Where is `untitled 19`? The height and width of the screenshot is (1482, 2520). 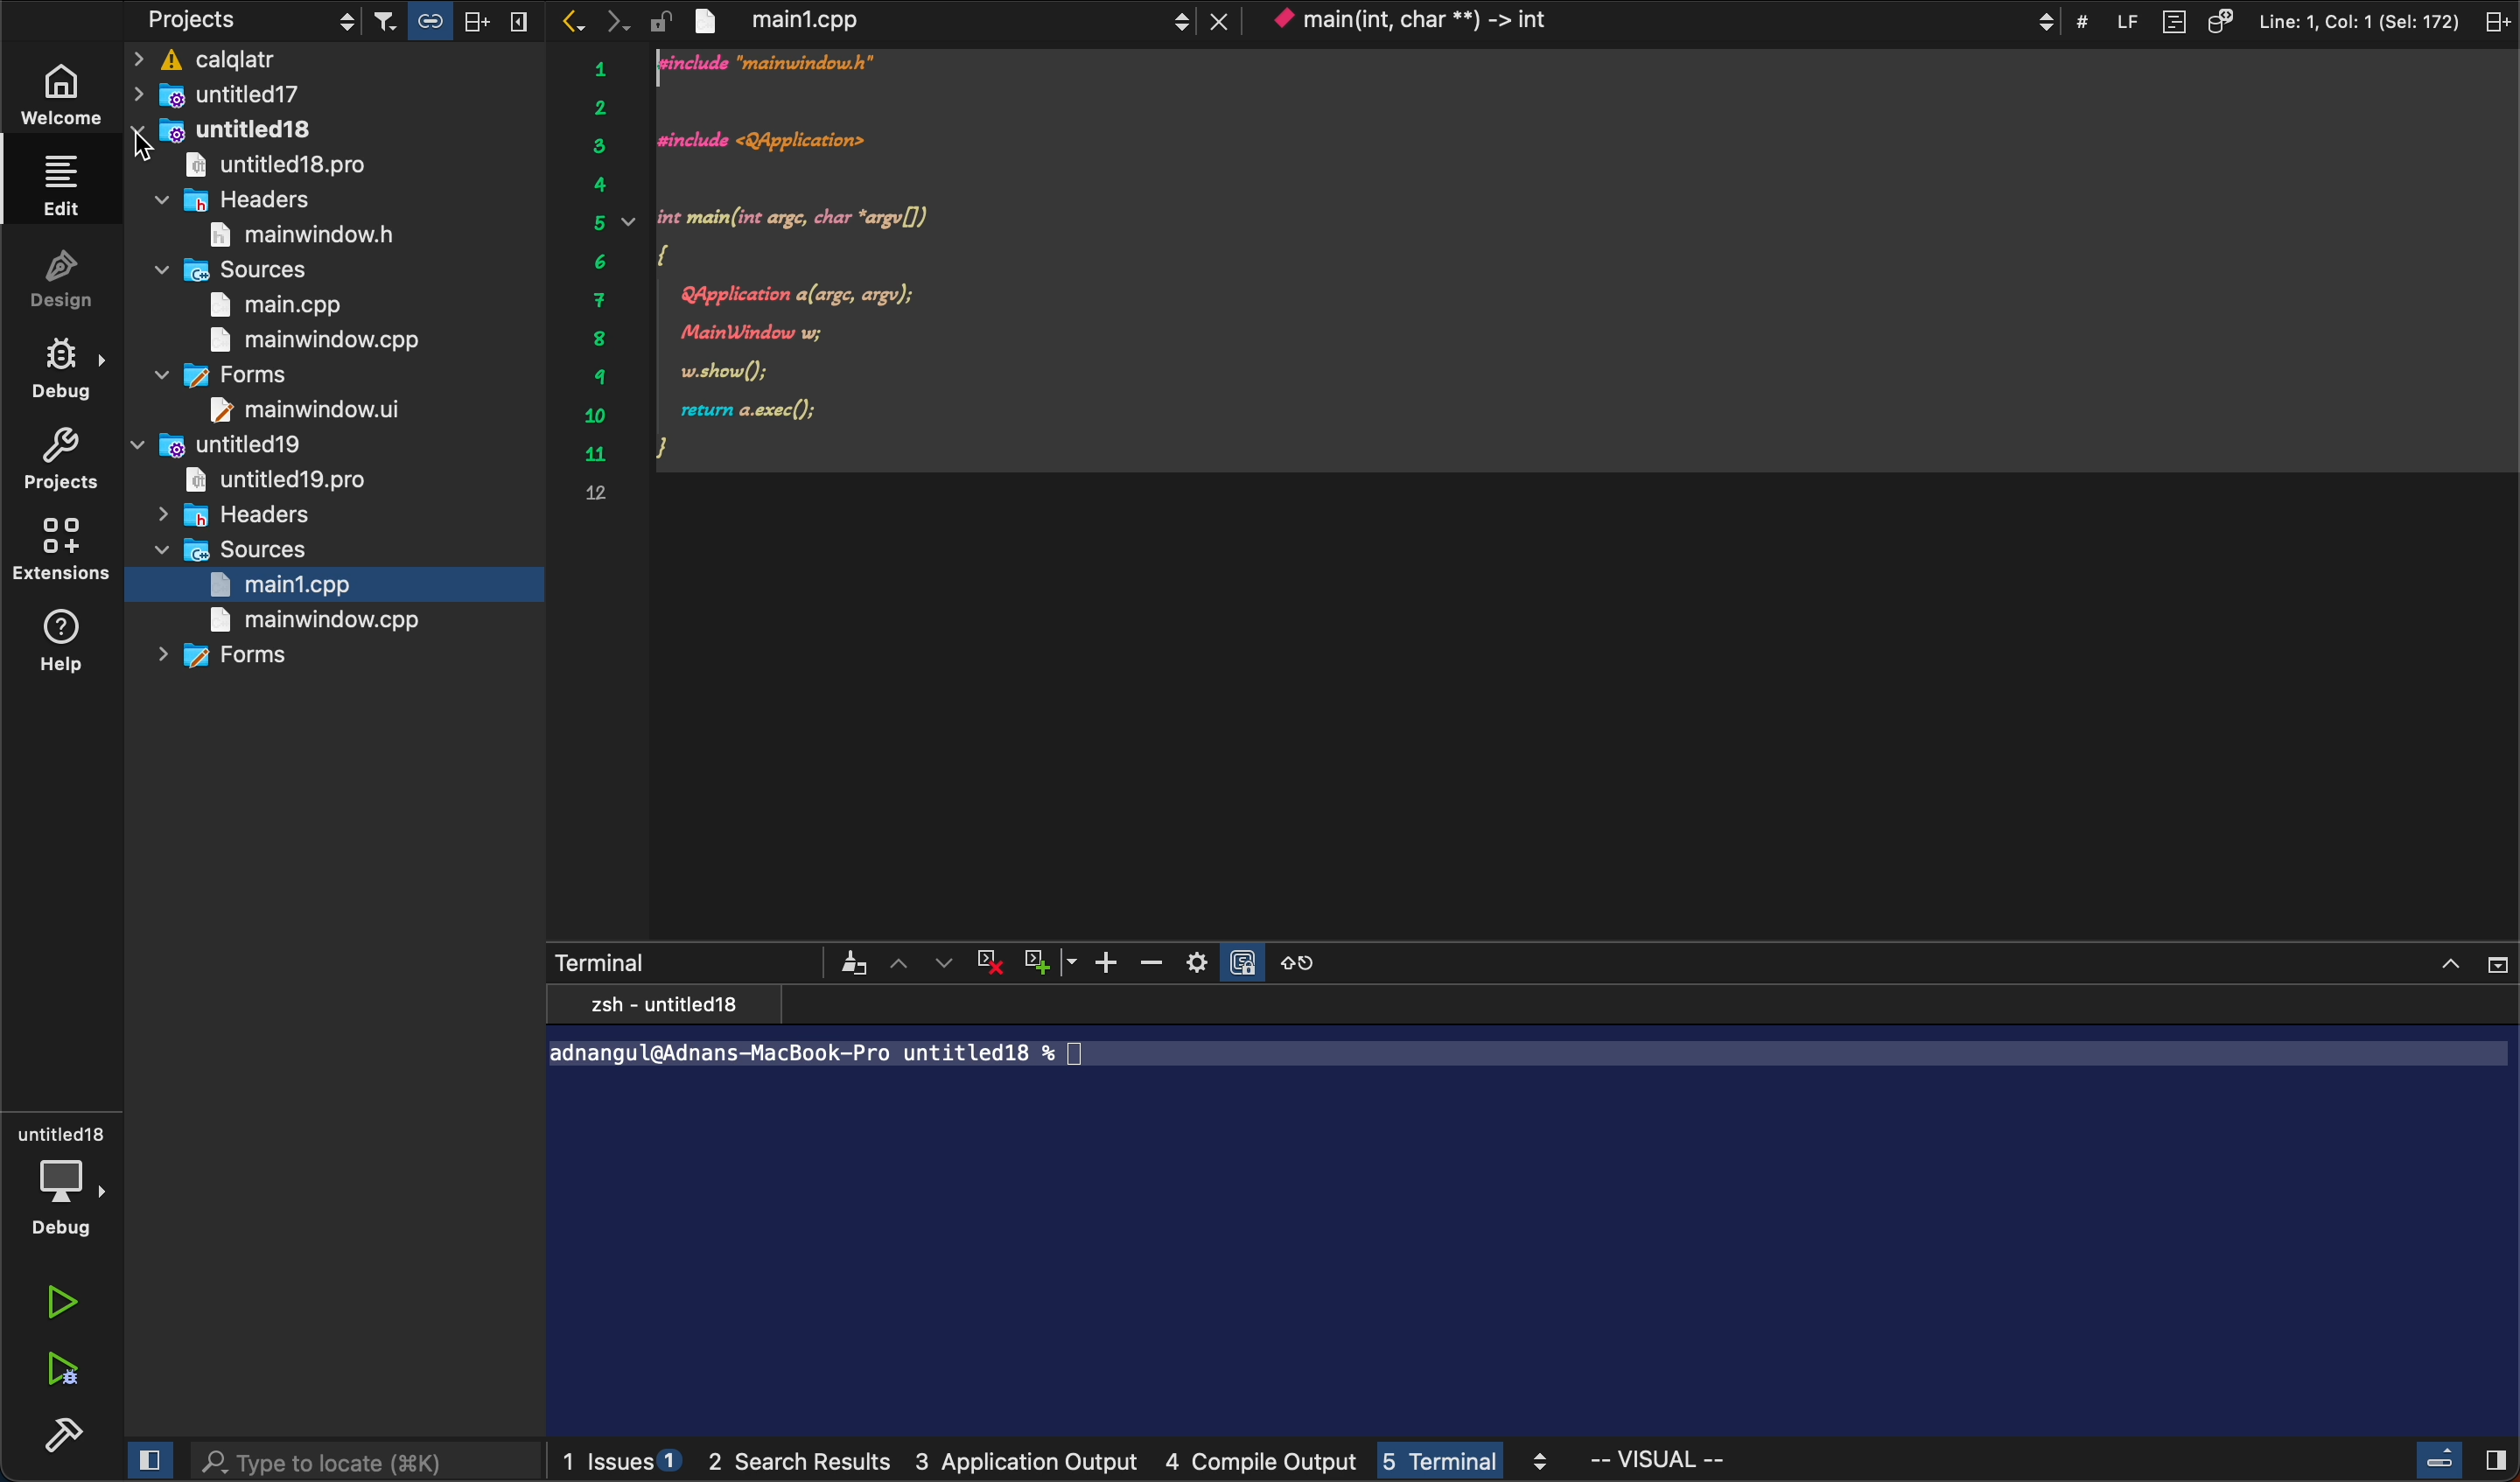 untitled 19 is located at coordinates (224, 444).